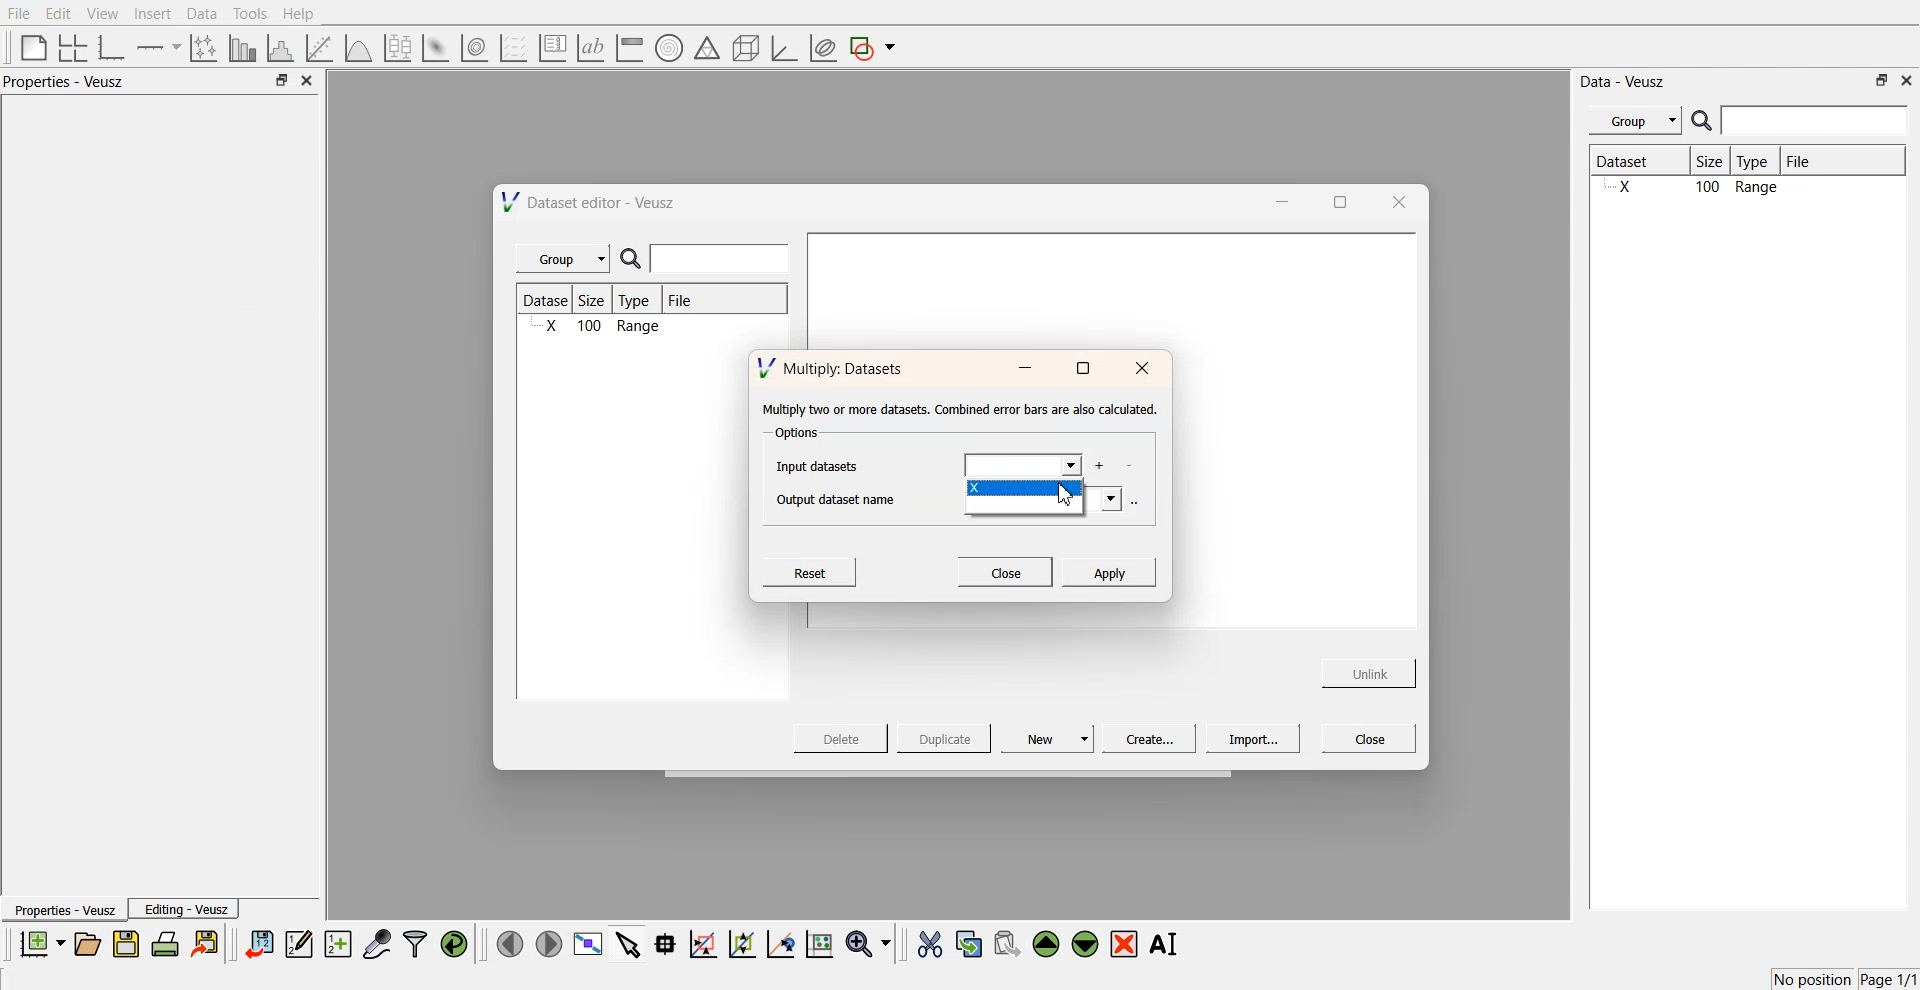 This screenshot has height=990, width=1920. Describe the element at coordinates (600, 328) in the screenshot. I see `X 100 Range` at that location.